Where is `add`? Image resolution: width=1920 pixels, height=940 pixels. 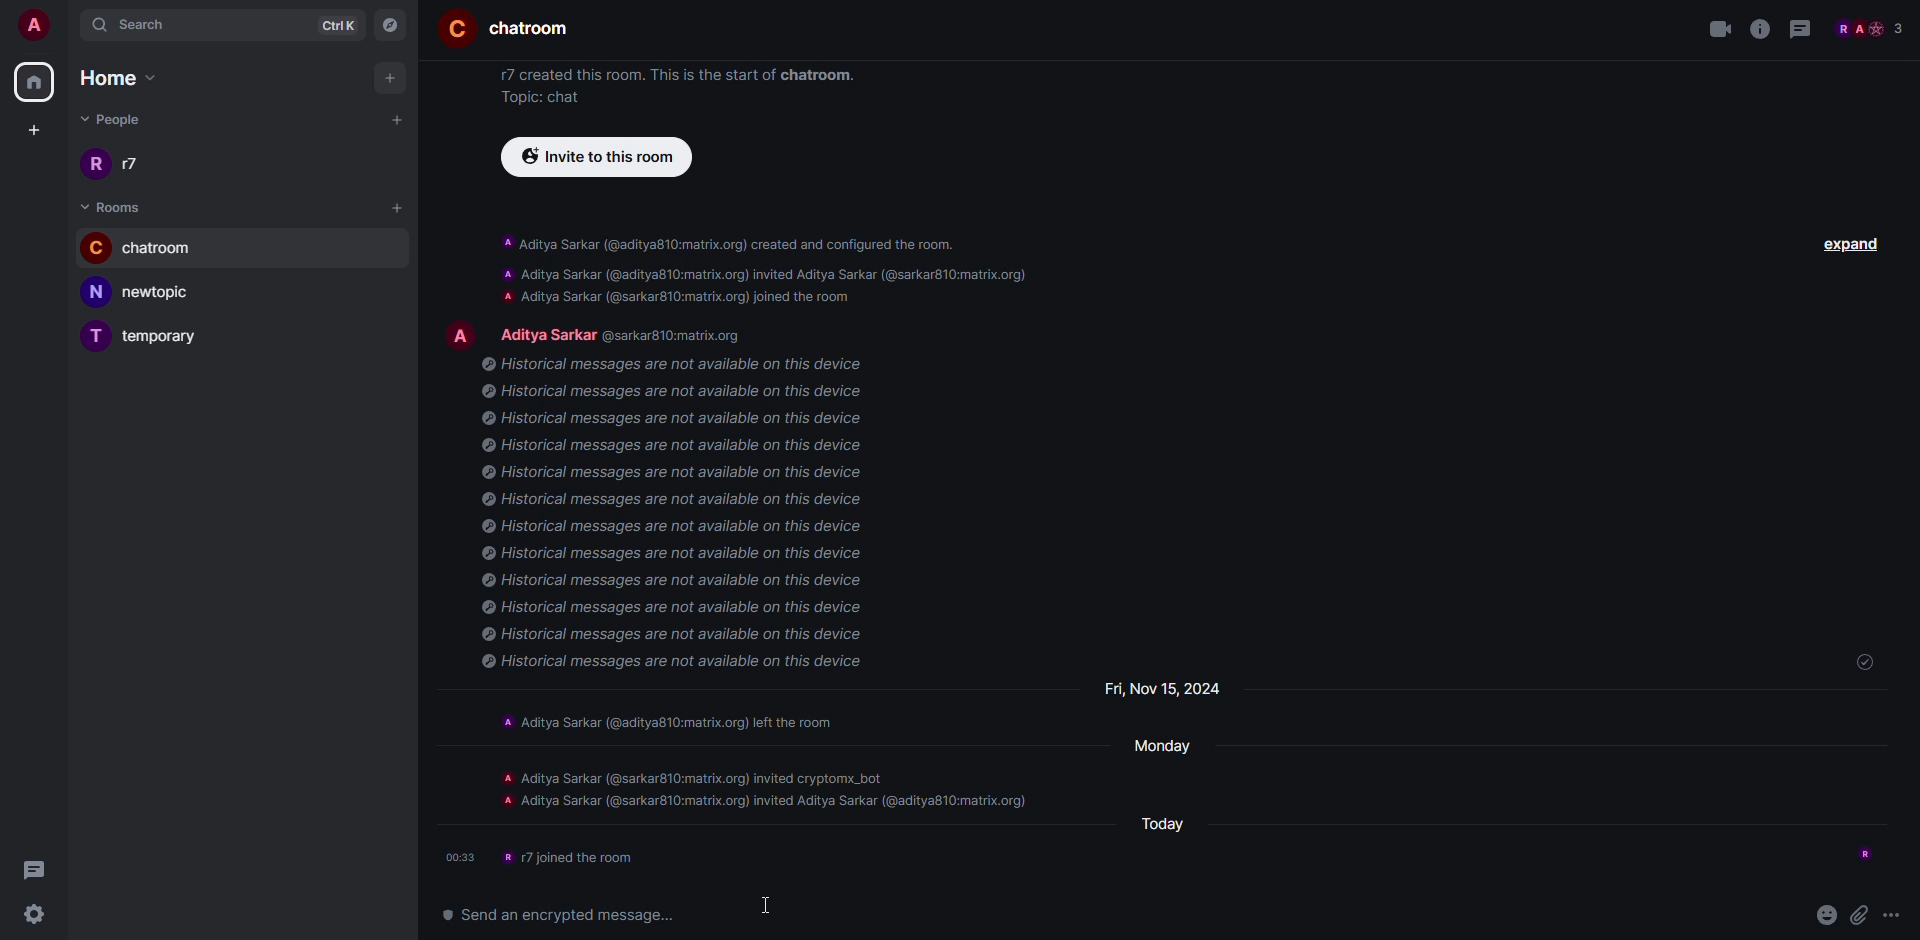
add is located at coordinates (392, 78).